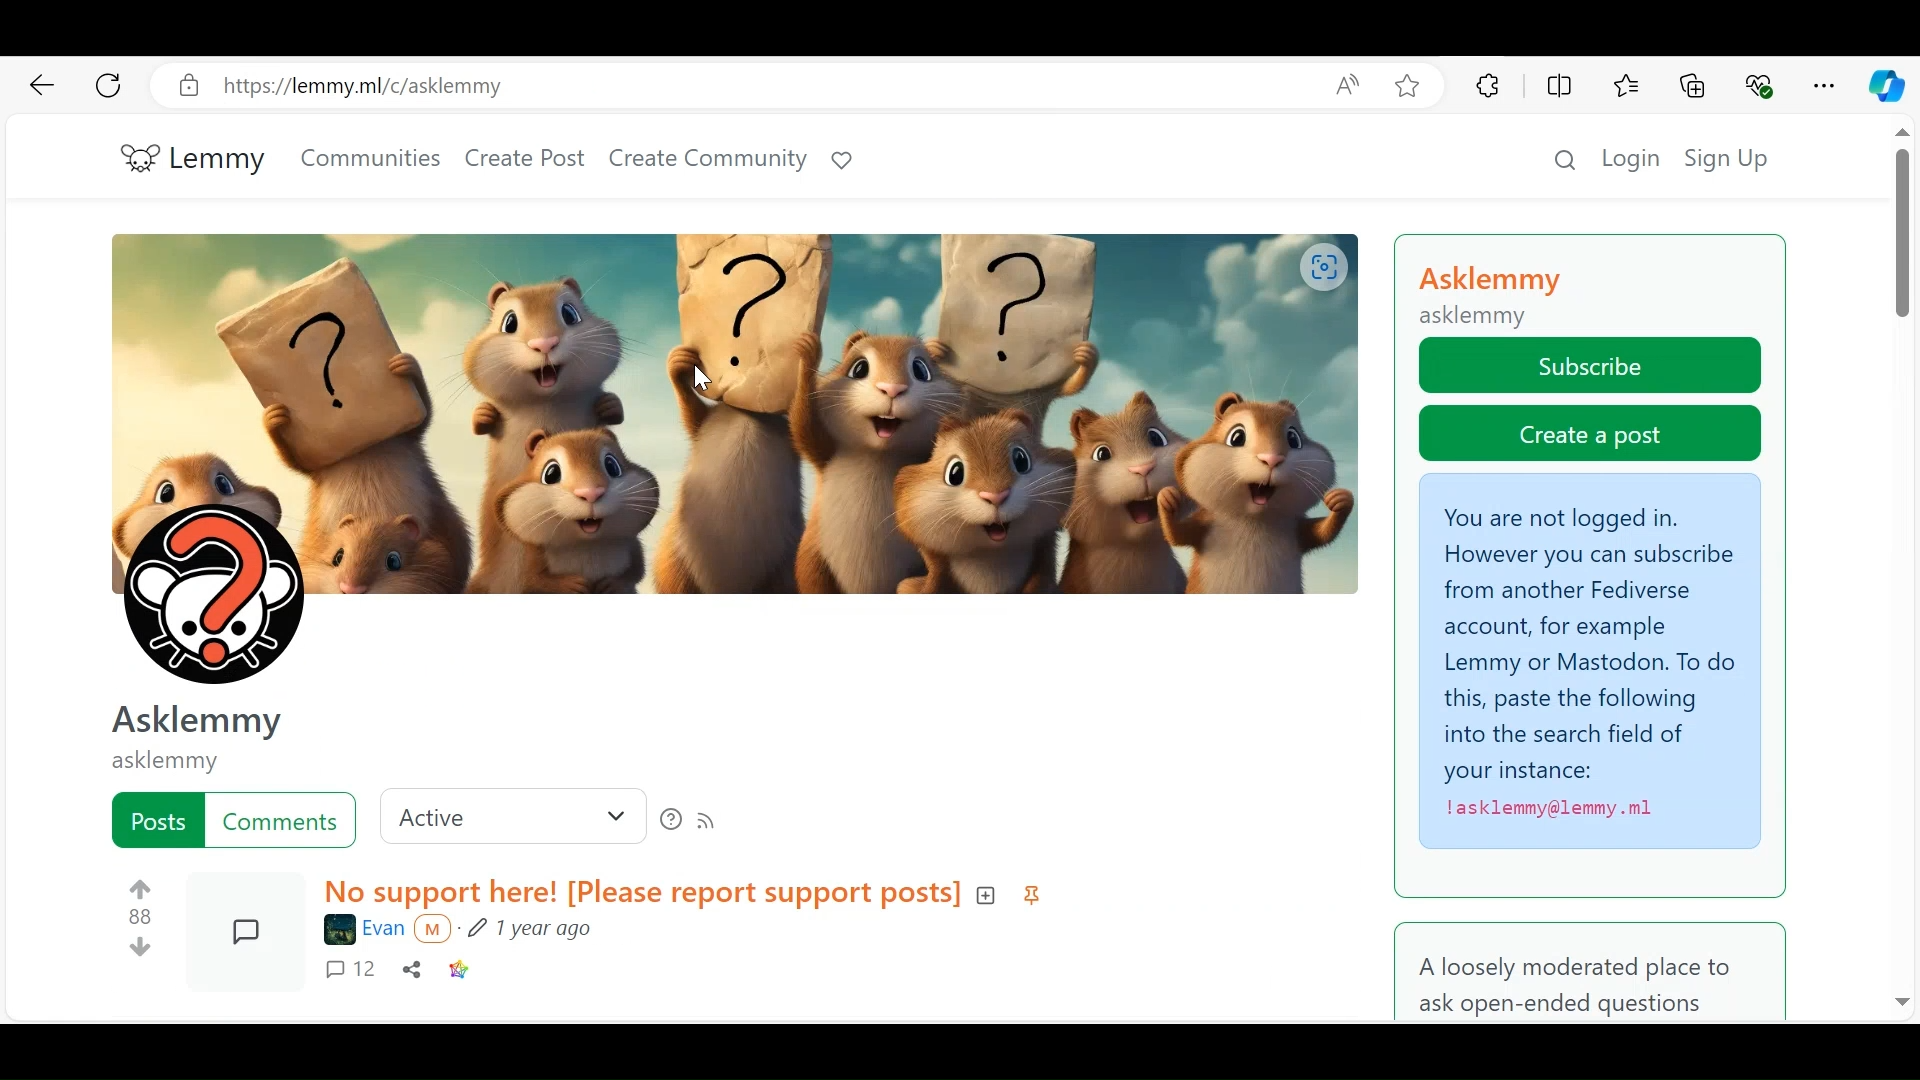  What do you see at coordinates (986, 895) in the screenshot?
I see `Collapse/Expand` at bounding box center [986, 895].